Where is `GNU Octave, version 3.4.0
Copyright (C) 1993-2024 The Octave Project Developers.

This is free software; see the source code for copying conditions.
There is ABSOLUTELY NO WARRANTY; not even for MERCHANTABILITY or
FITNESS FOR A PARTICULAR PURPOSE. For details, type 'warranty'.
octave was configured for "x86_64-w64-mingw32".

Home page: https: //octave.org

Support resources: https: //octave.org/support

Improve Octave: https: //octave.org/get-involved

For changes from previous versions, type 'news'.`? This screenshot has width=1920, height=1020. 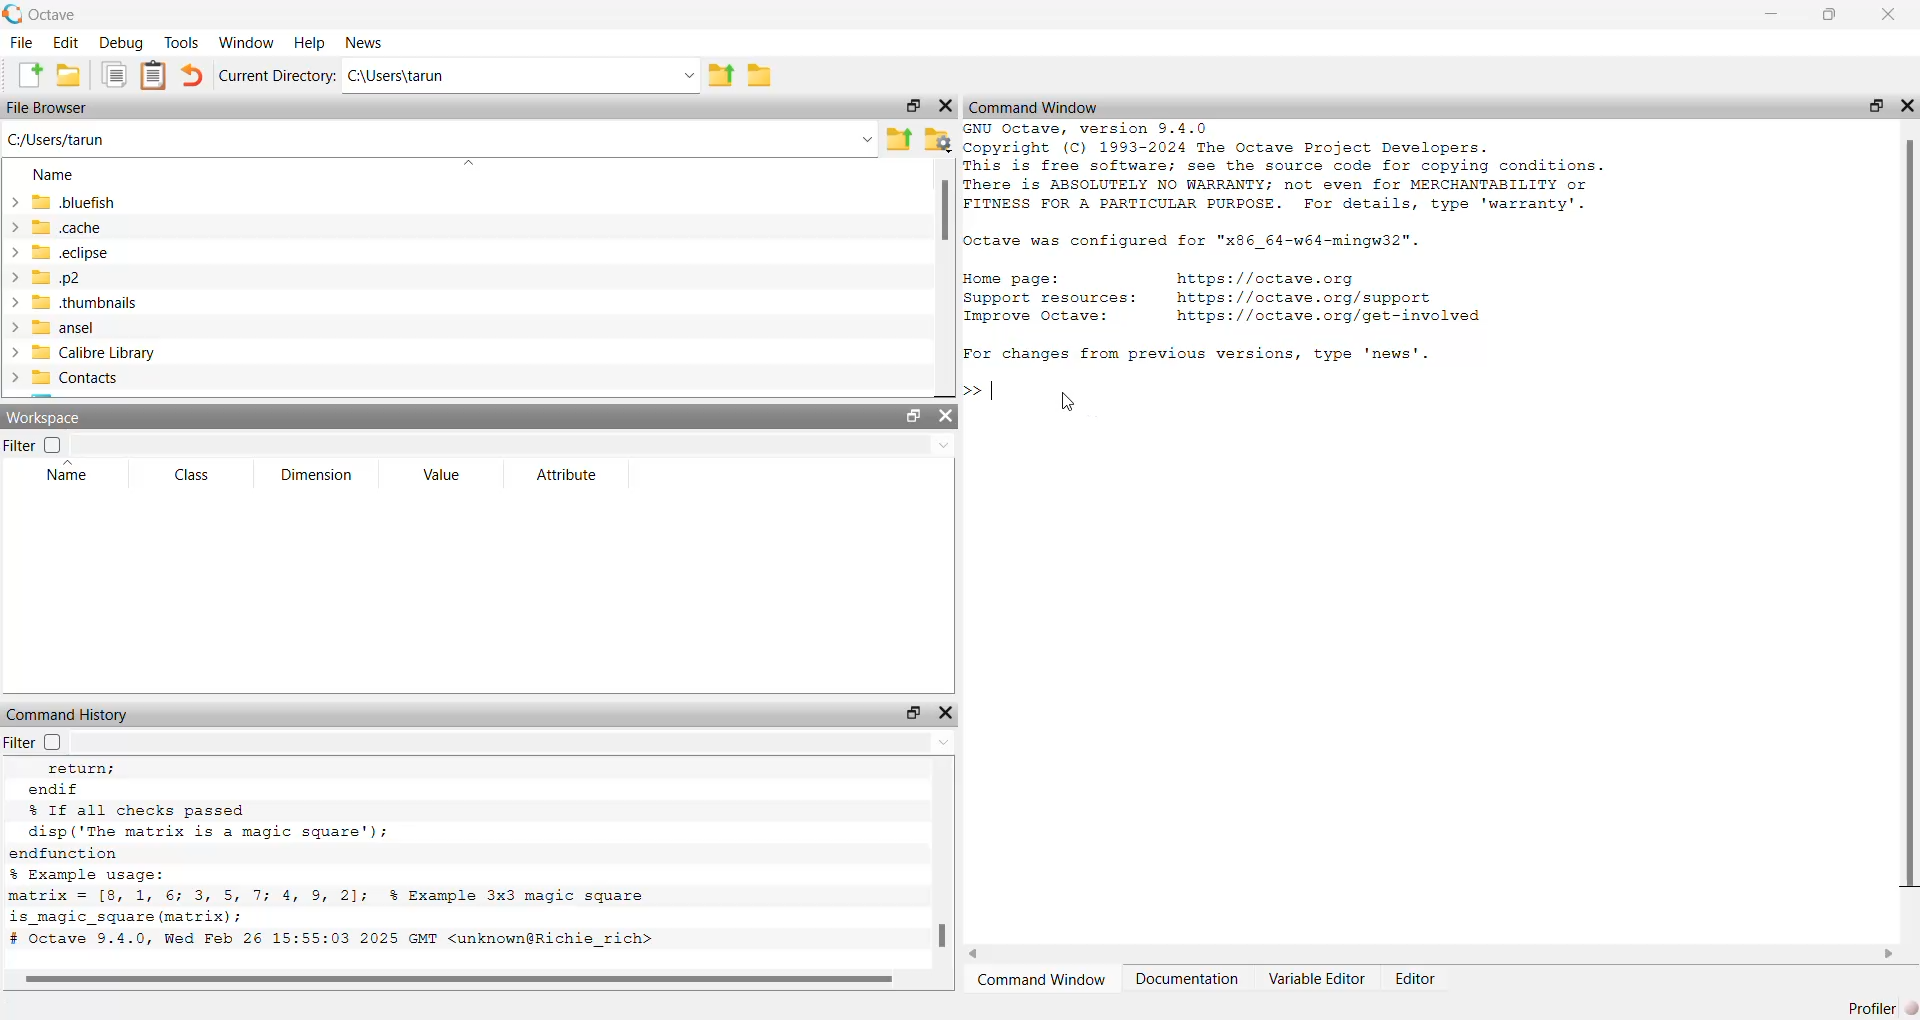
GNU Octave, version 3.4.0
Copyright (C) 1993-2024 The Octave Project Developers.

This is free software; see the source code for copying conditions.
There is ABSOLUTELY NO WARRANTY; not even for MERCHANTABILITY or
FITNESS FOR A PARTICULAR PURPOSE. For details, type 'warranty'.
octave was configured for "x86_64-w64-mingw32".

Home page: https: //octave.org

Support resources: https: //octave.org/support

Improve Octave: https: //octave.org/get-involved

For changes from previous versions, type 'news'. is located at coordinates (1286, 245).